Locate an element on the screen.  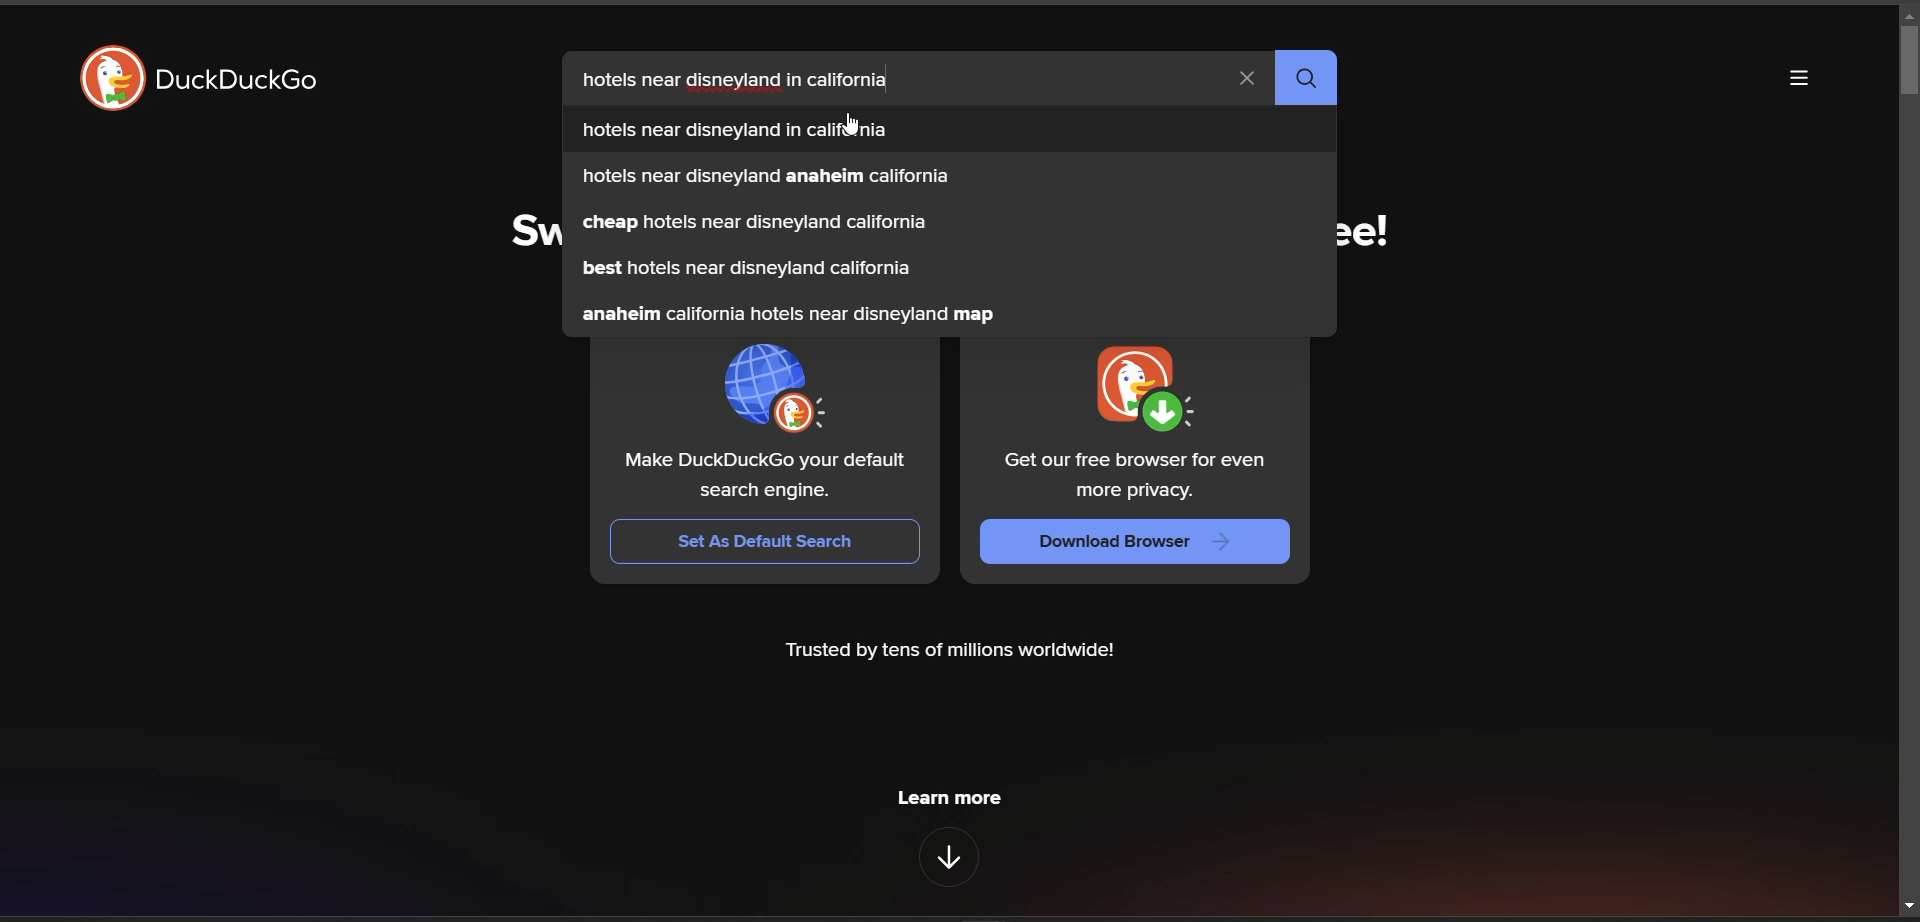
search term is located at coordinates (750, 82).